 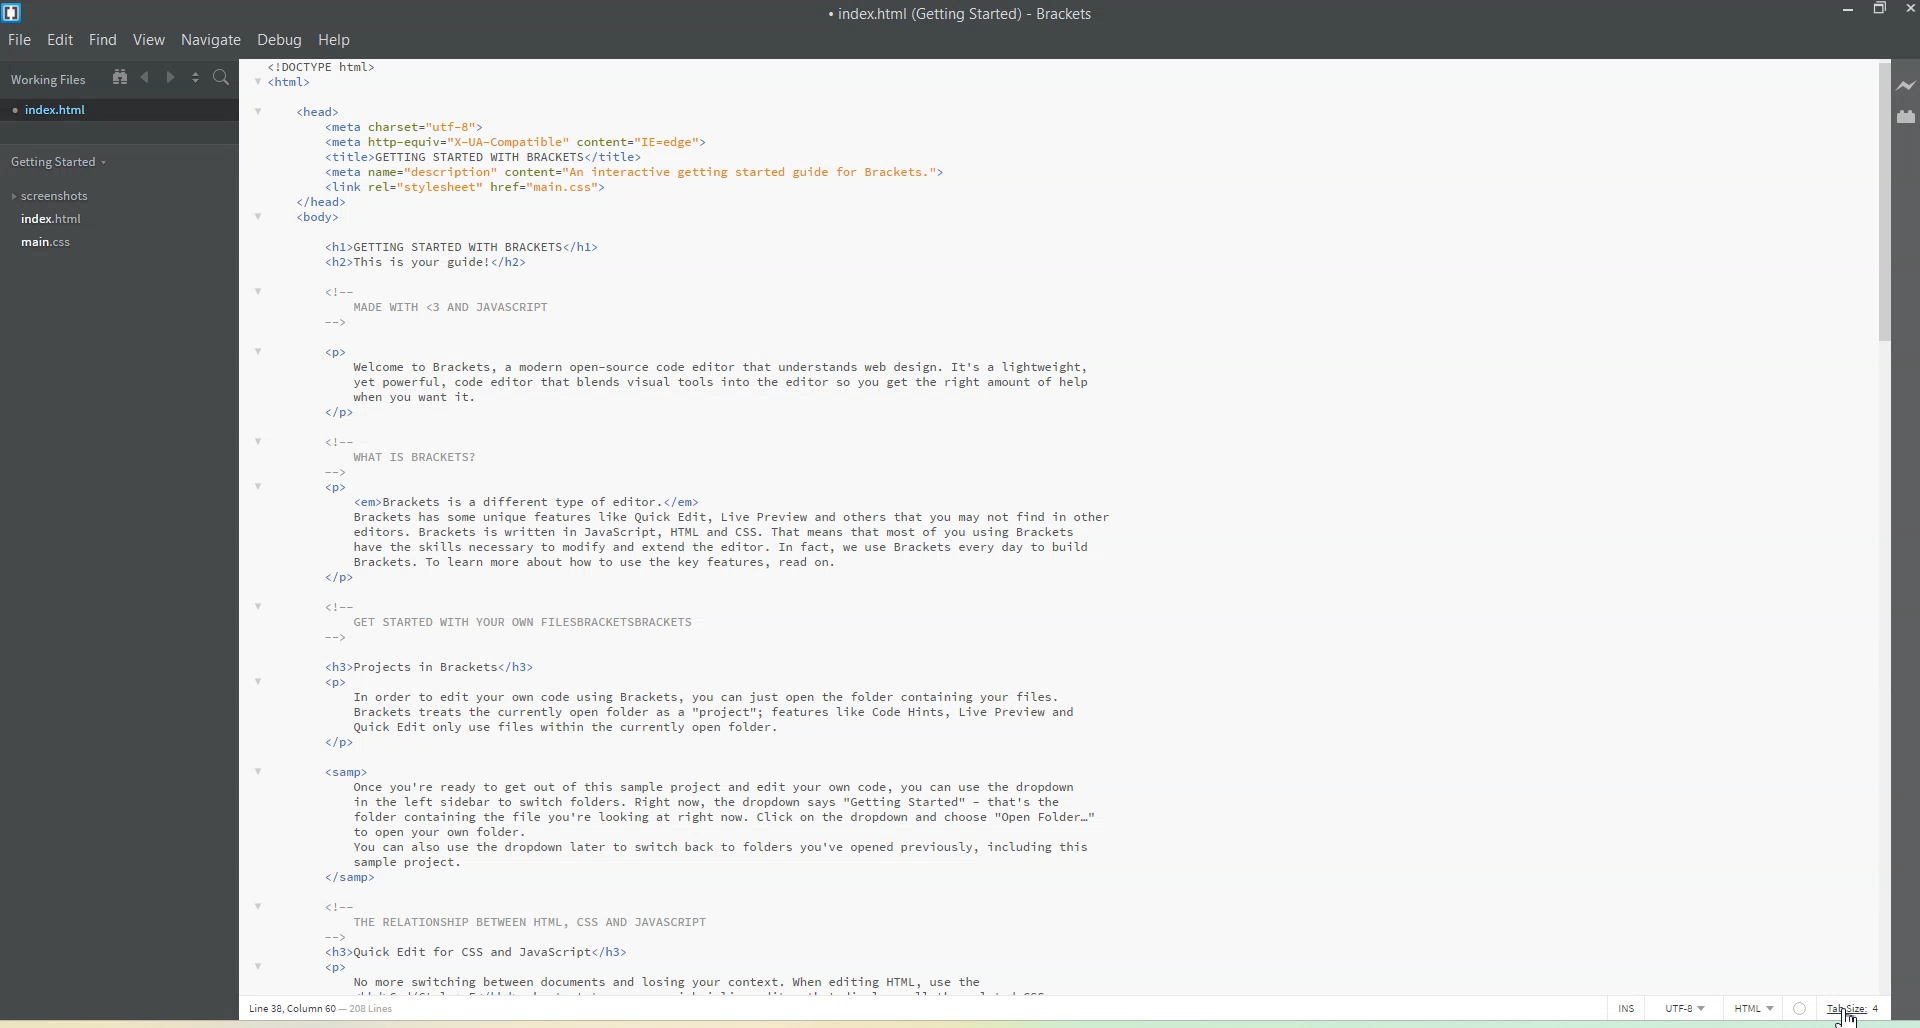 I want to click on Help, so click(x=335, y=41).